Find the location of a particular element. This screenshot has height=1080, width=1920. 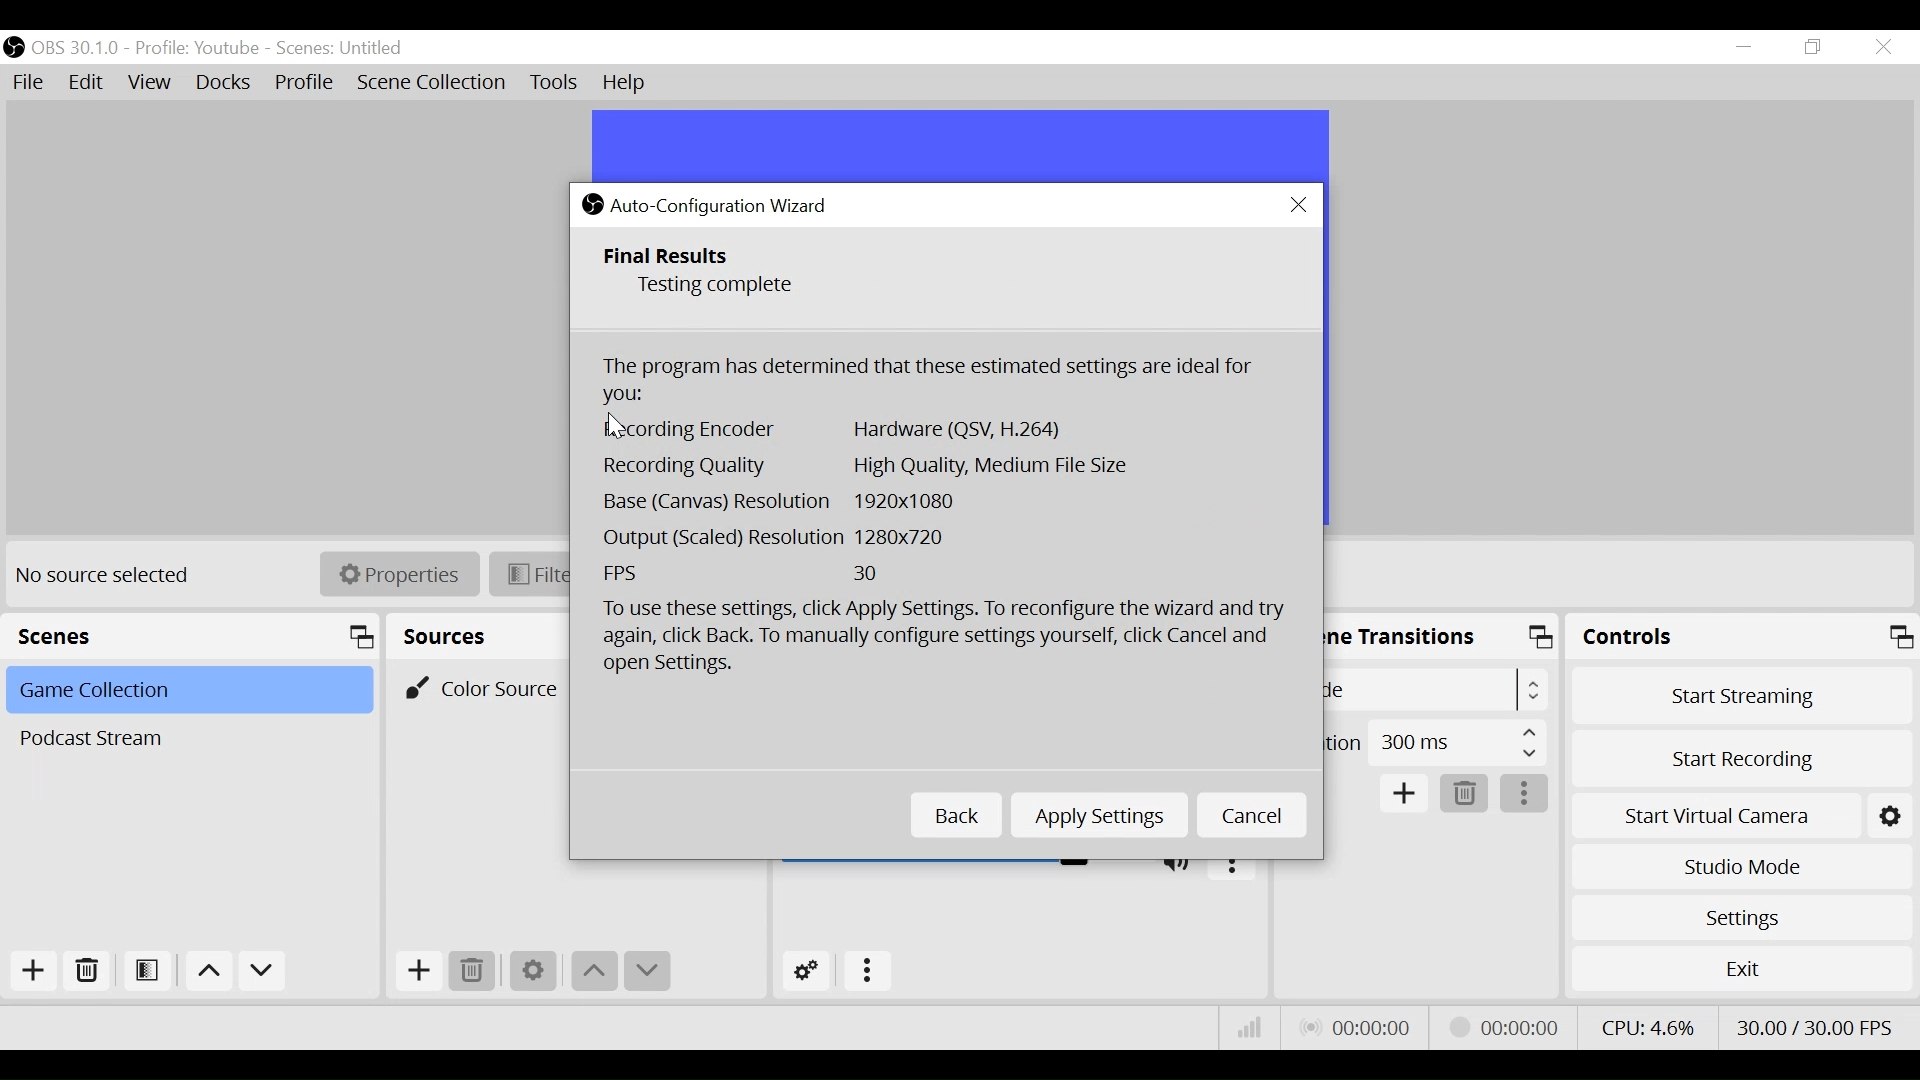

Edit is located at coordinates (88, 85).